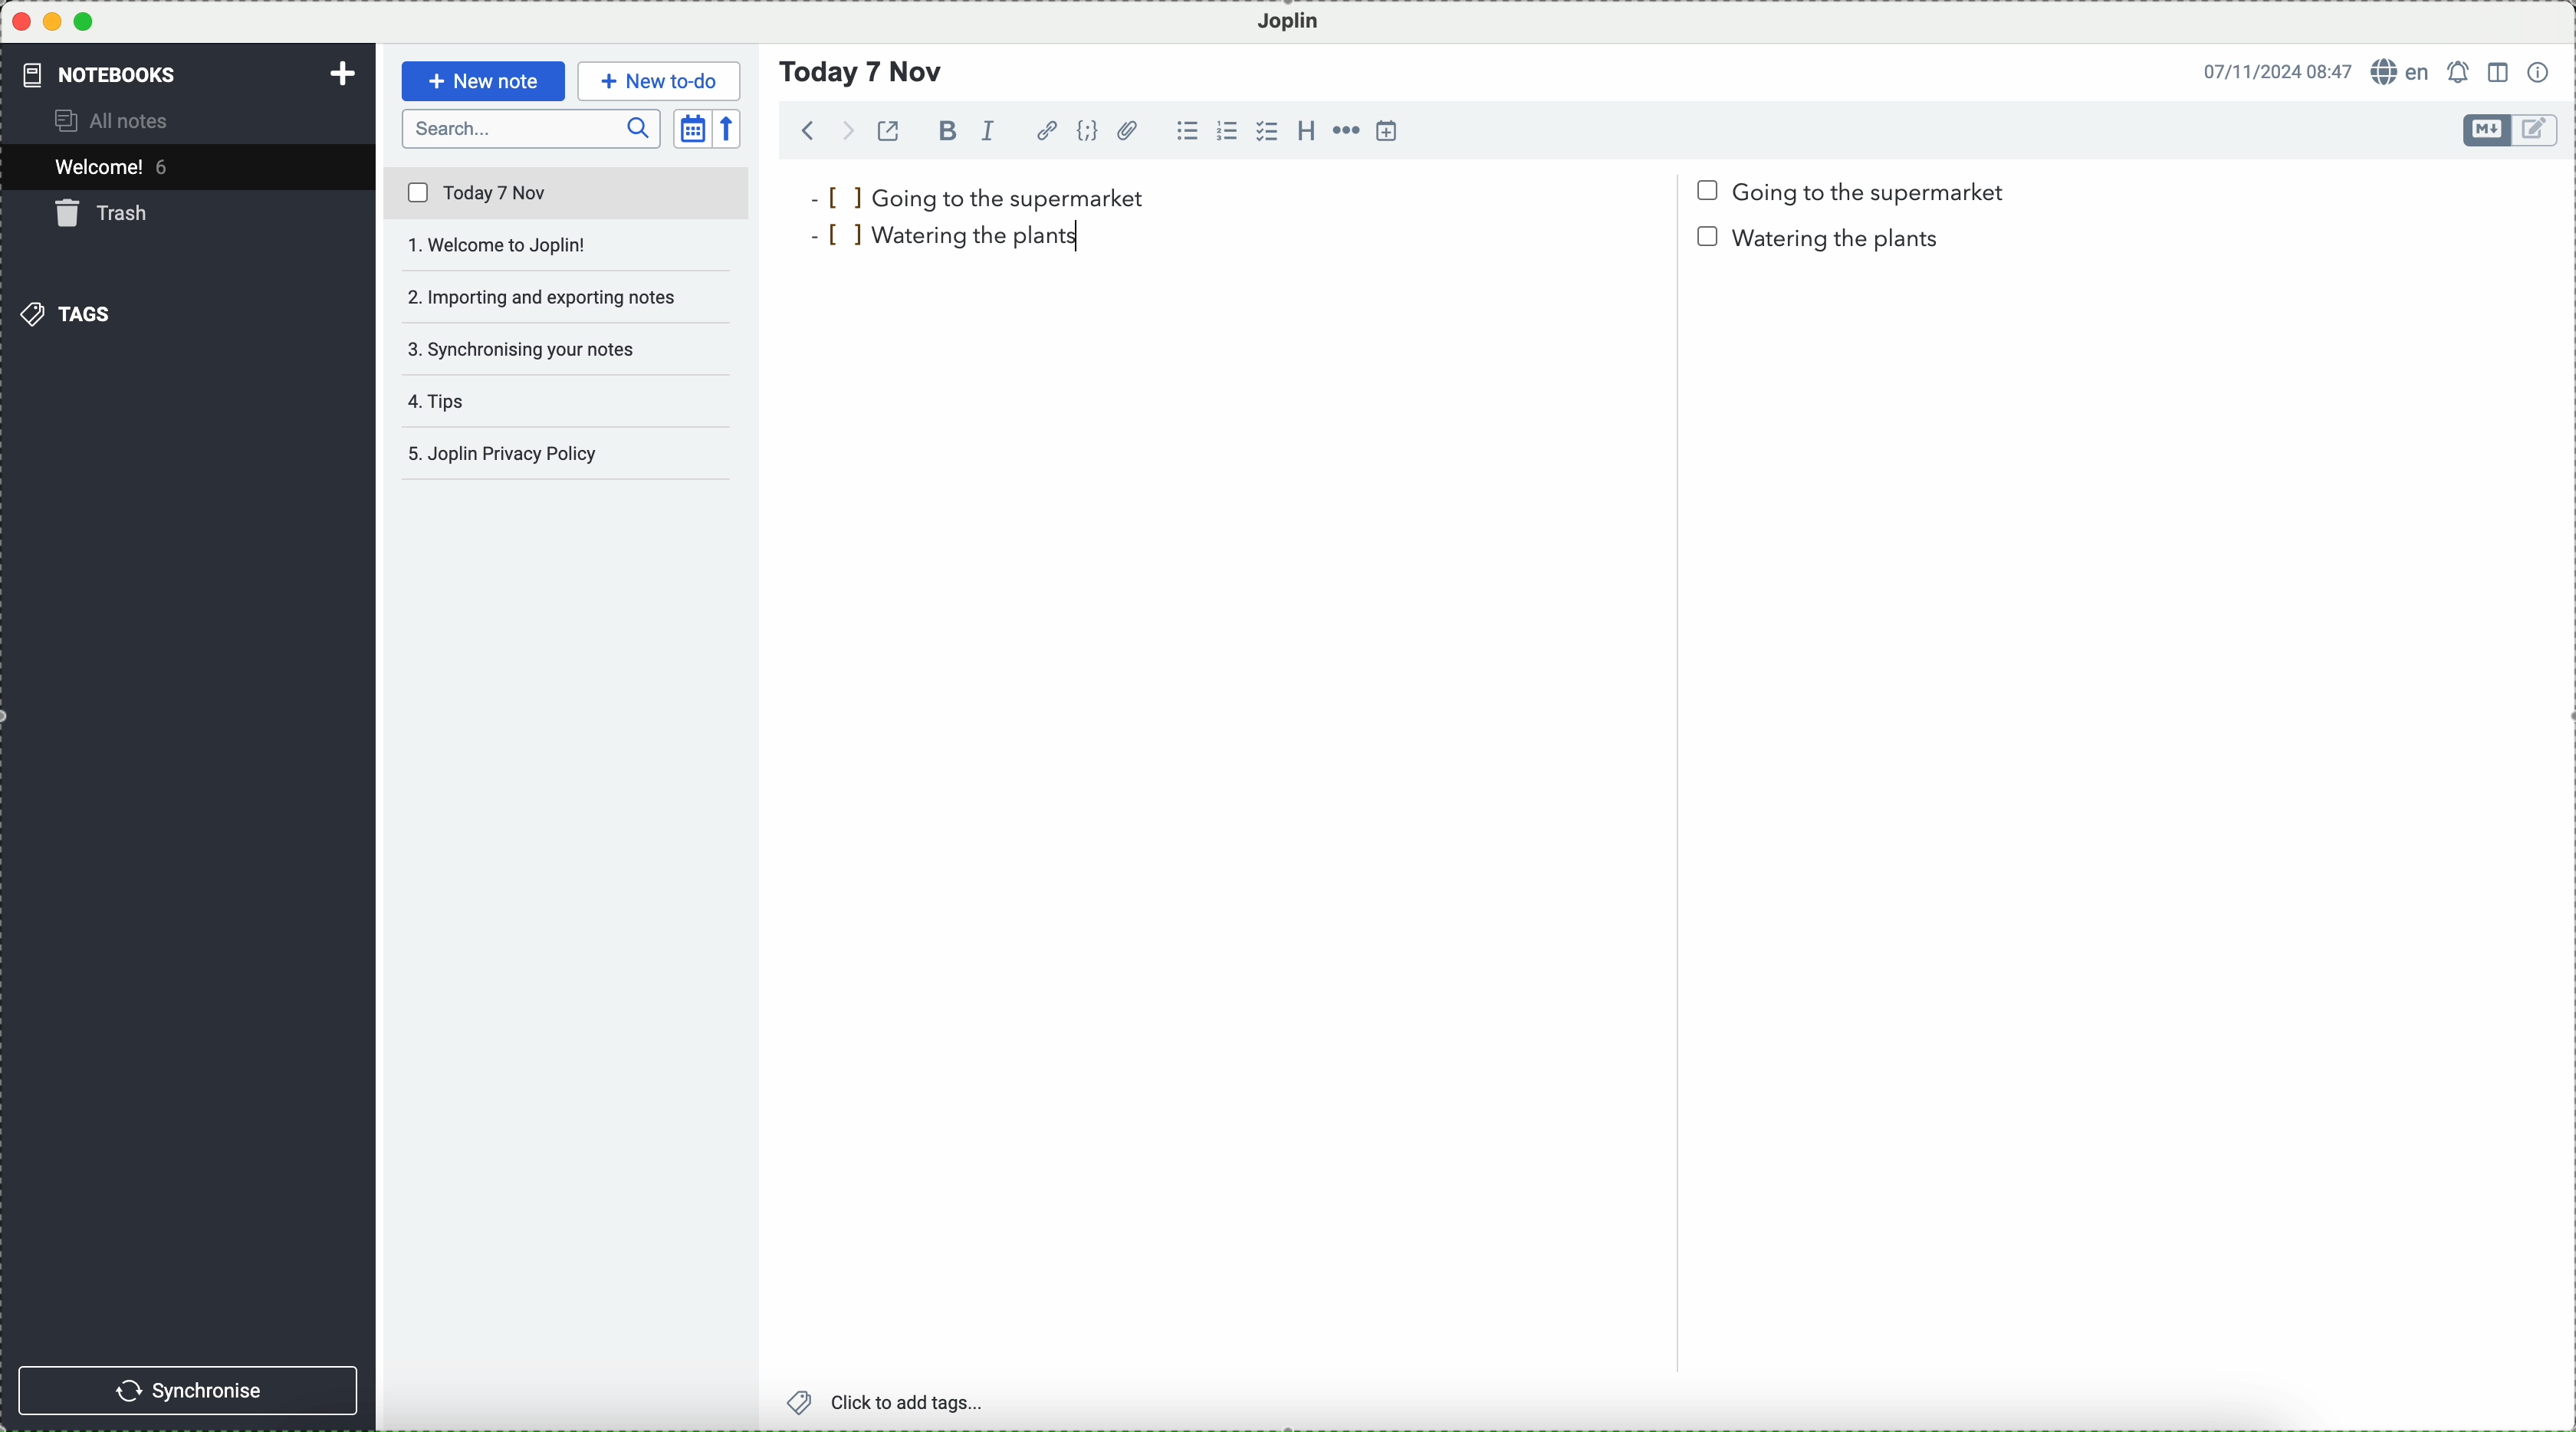 The width and height of the screenshot is (2576, 1432). Describe the element at coordinates (568, 194) in the screenshot. I see `today 7 nov` at that location.